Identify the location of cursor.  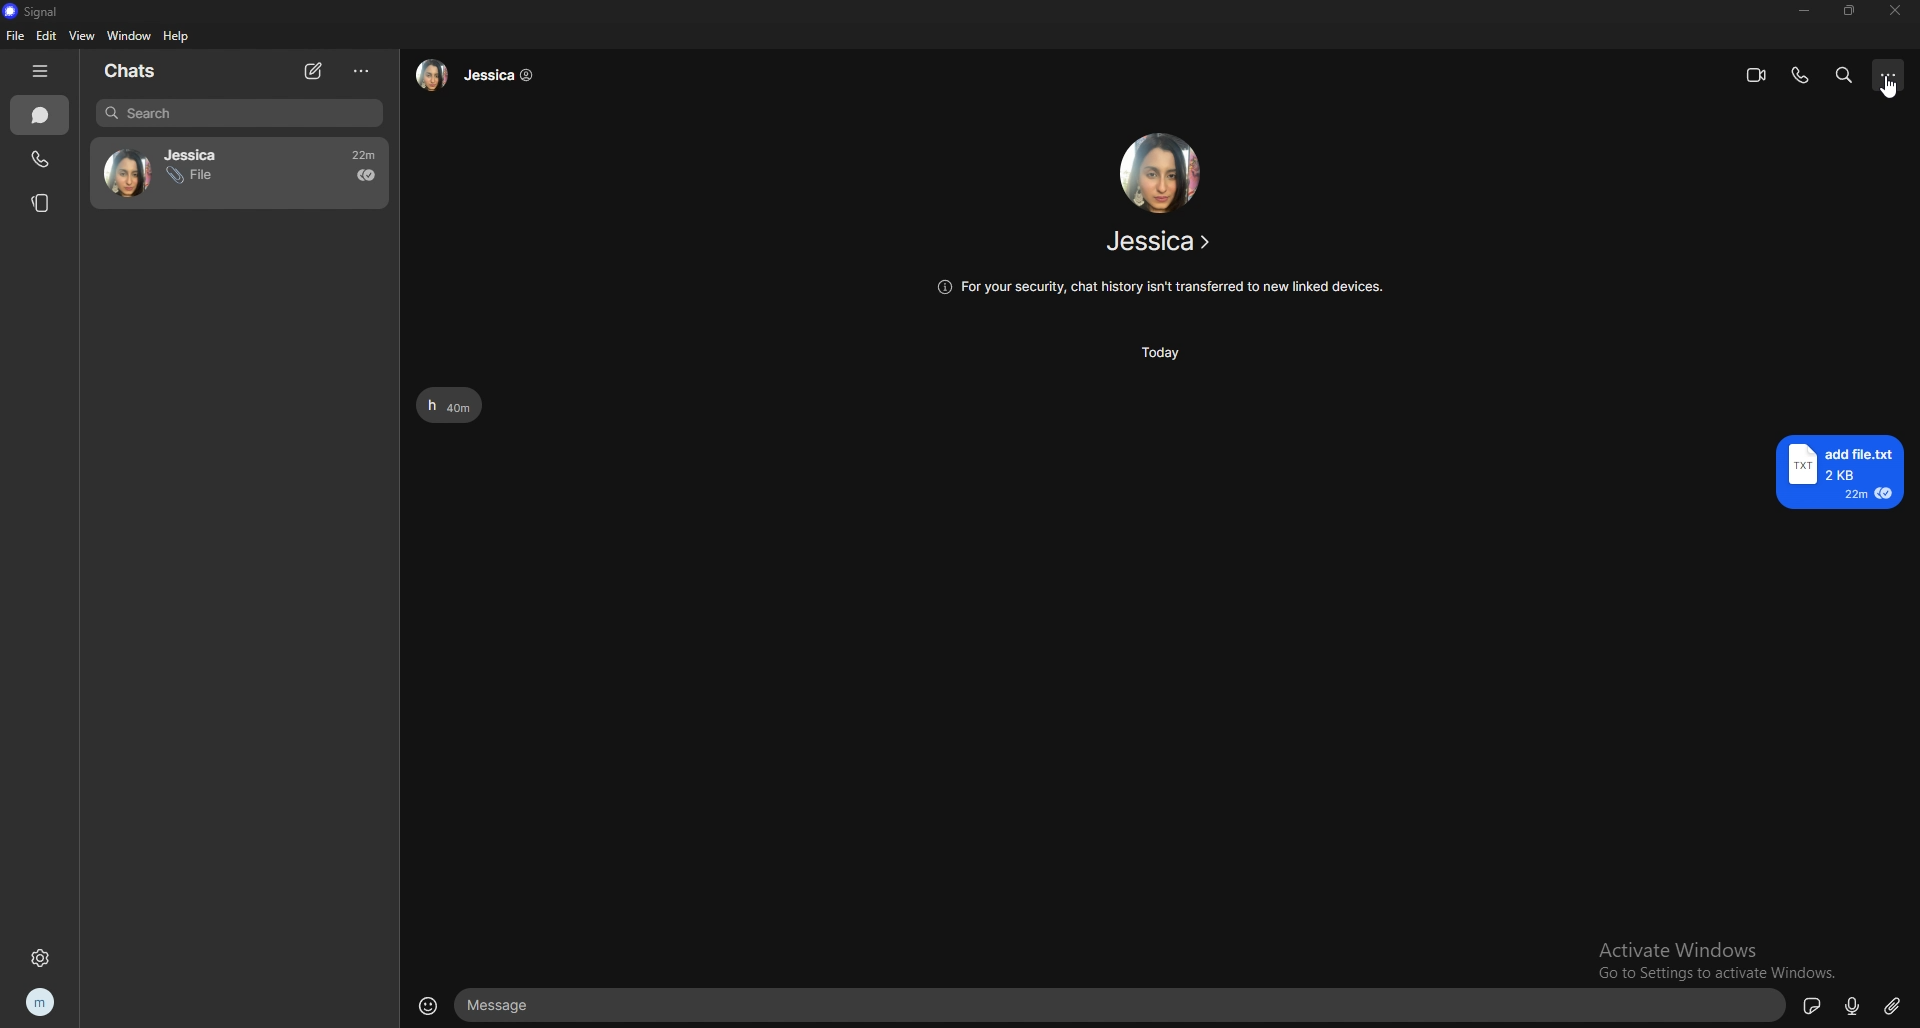
(1893, 87).